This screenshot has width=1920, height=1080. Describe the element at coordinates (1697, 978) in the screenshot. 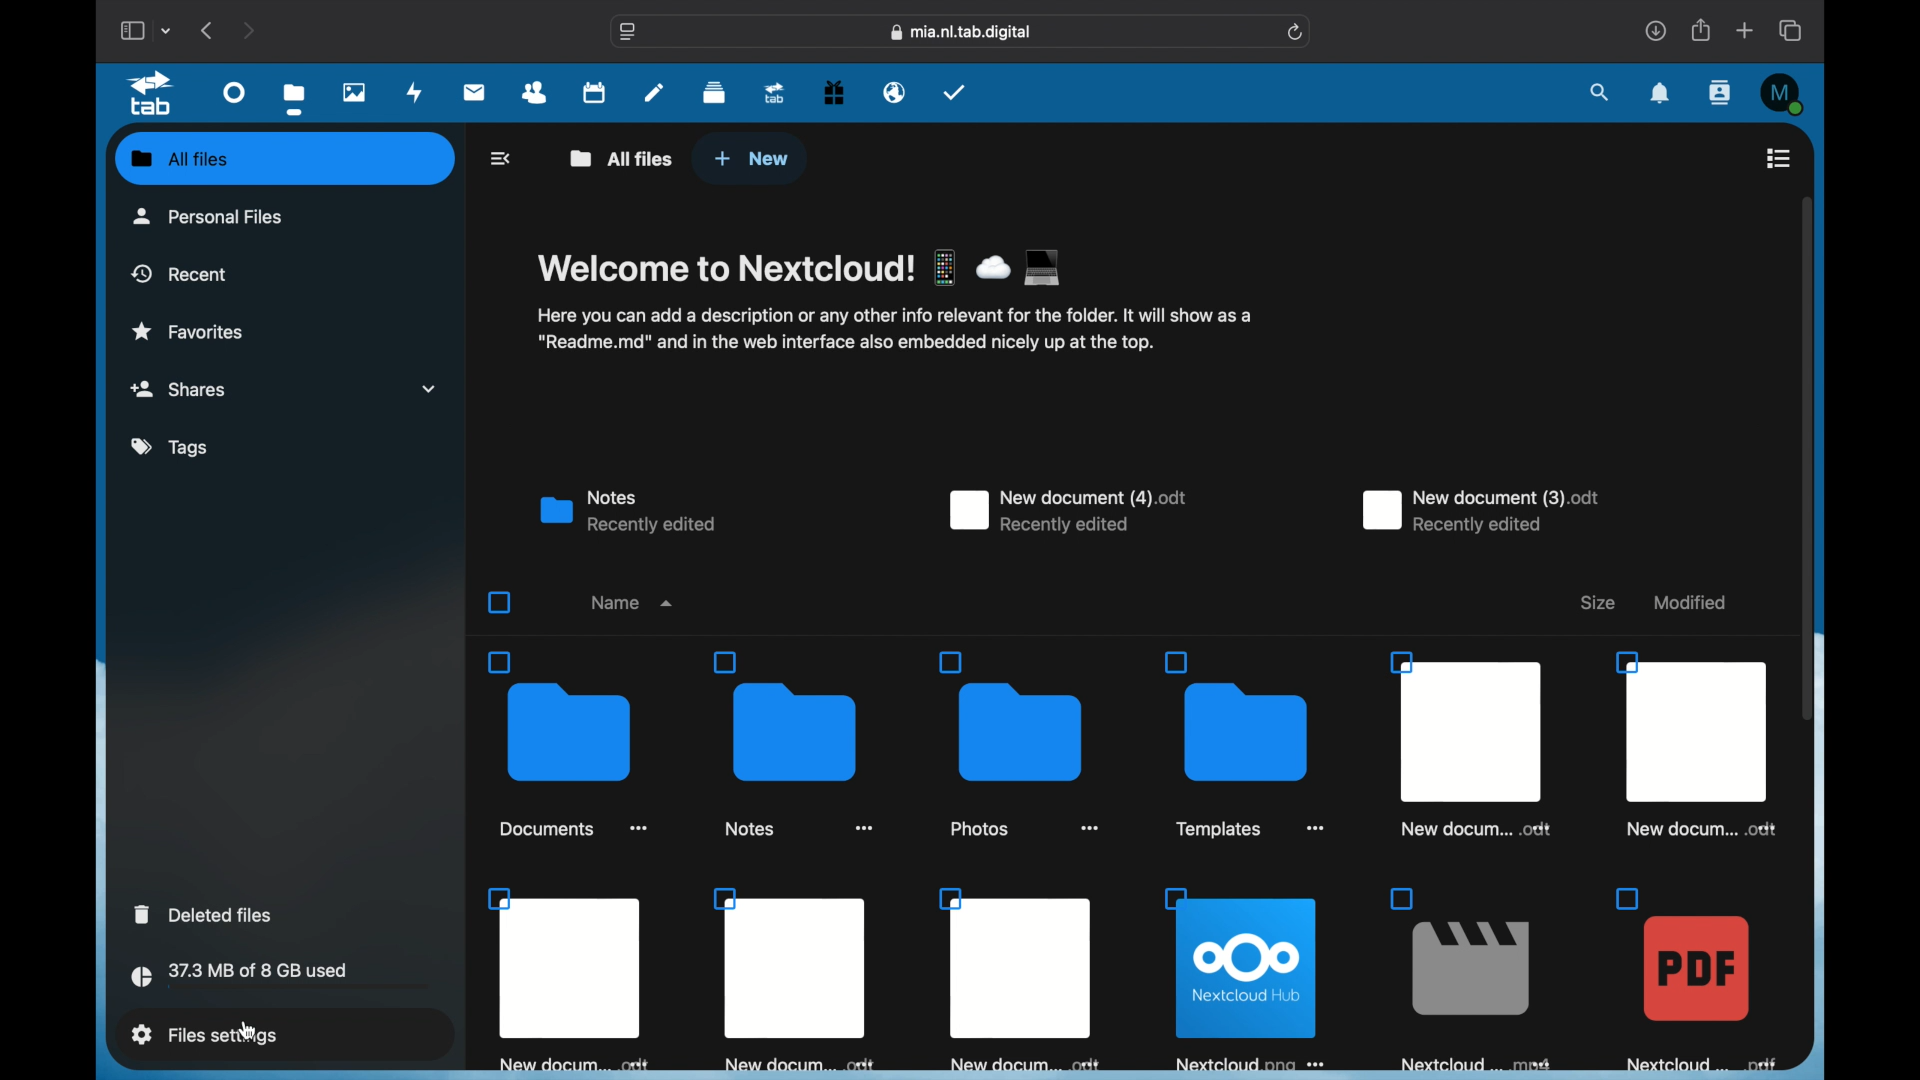

I see `file` at that location.